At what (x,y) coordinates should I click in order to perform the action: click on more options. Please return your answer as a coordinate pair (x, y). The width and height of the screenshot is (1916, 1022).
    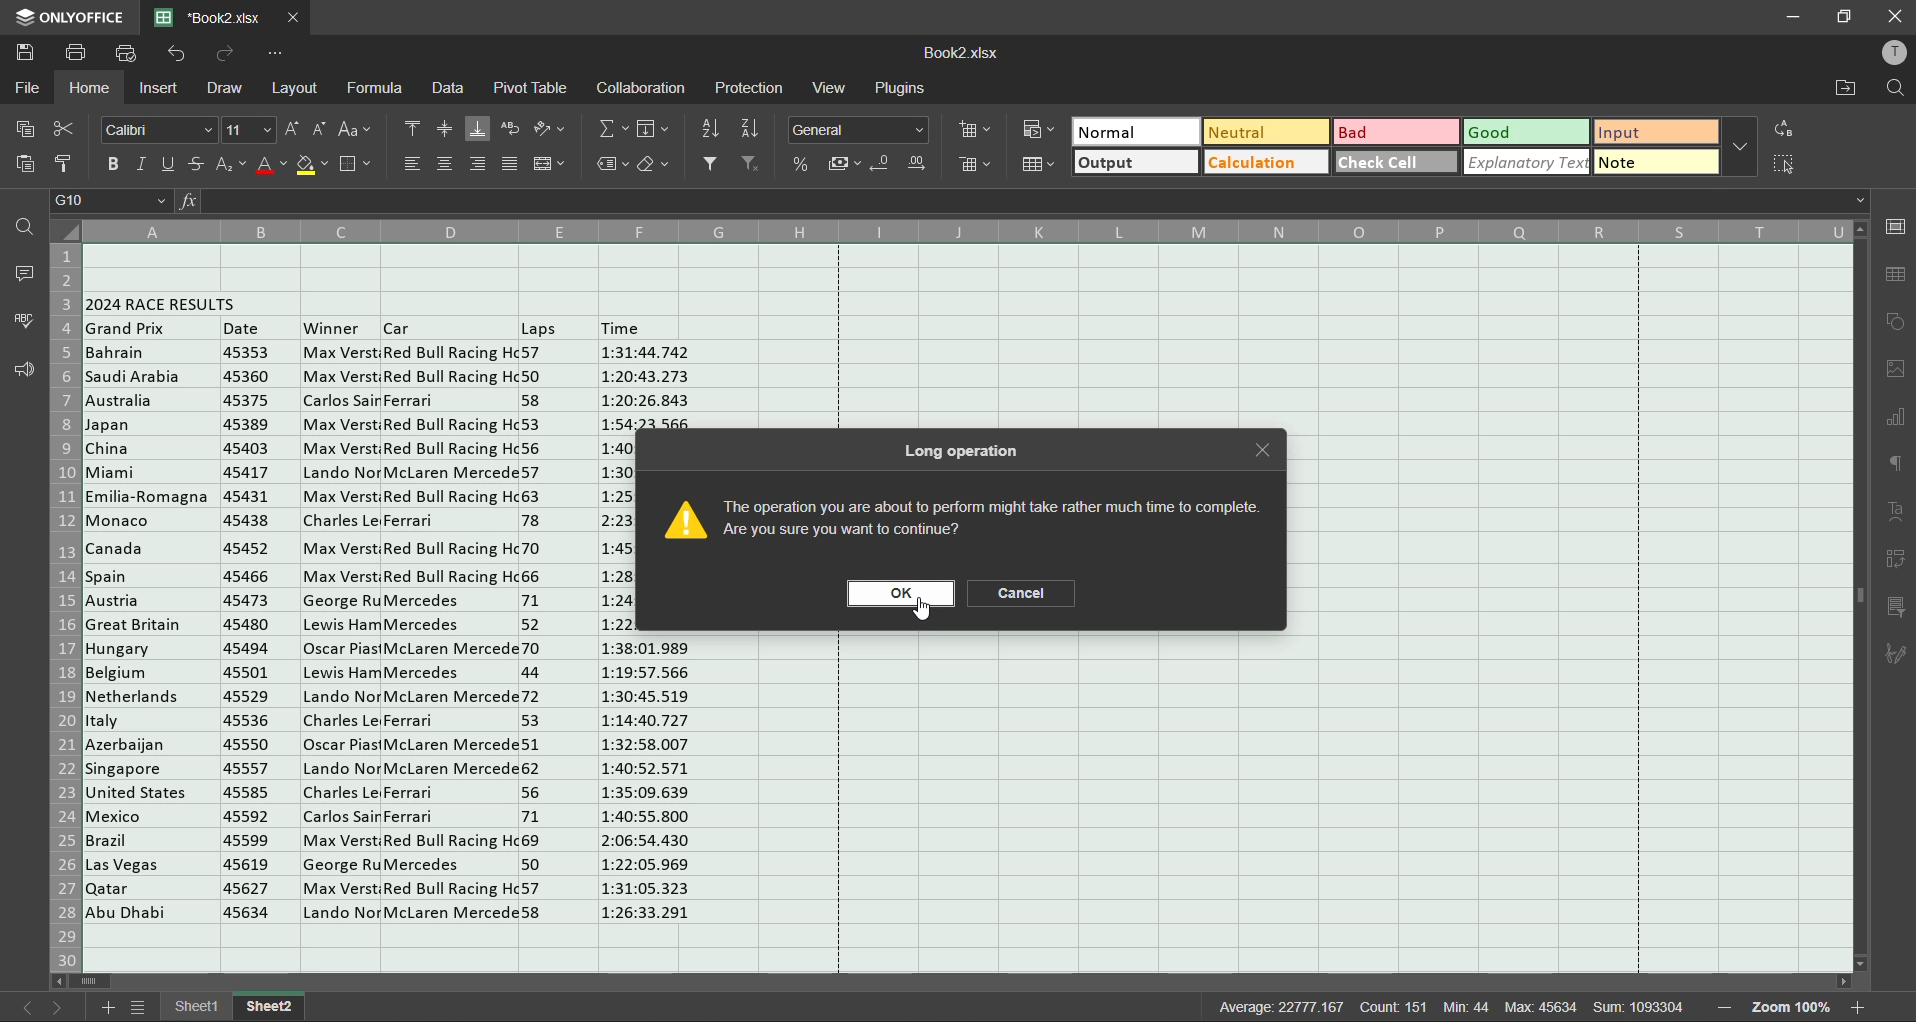
    Looking at the image, I should click on (1740, 147).